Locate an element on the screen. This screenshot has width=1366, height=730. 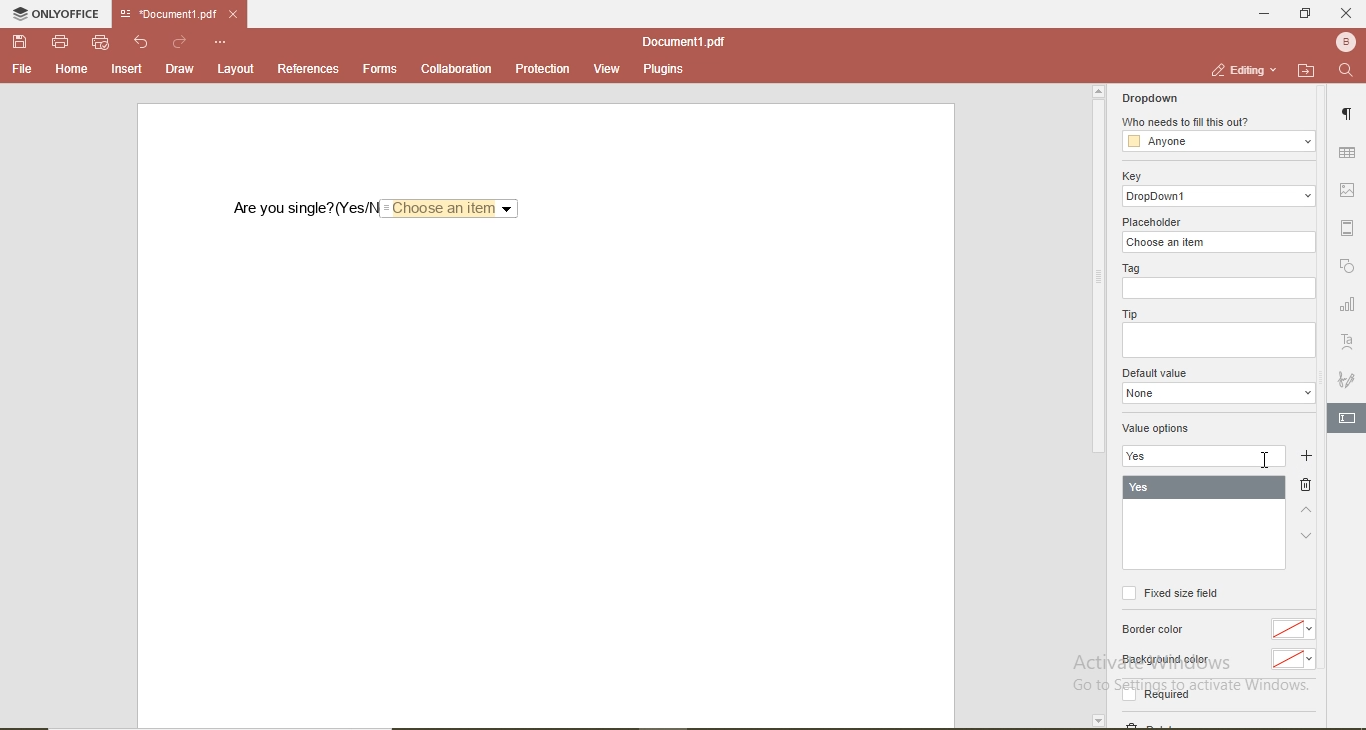
tag is located at coordinates (1131, 268).